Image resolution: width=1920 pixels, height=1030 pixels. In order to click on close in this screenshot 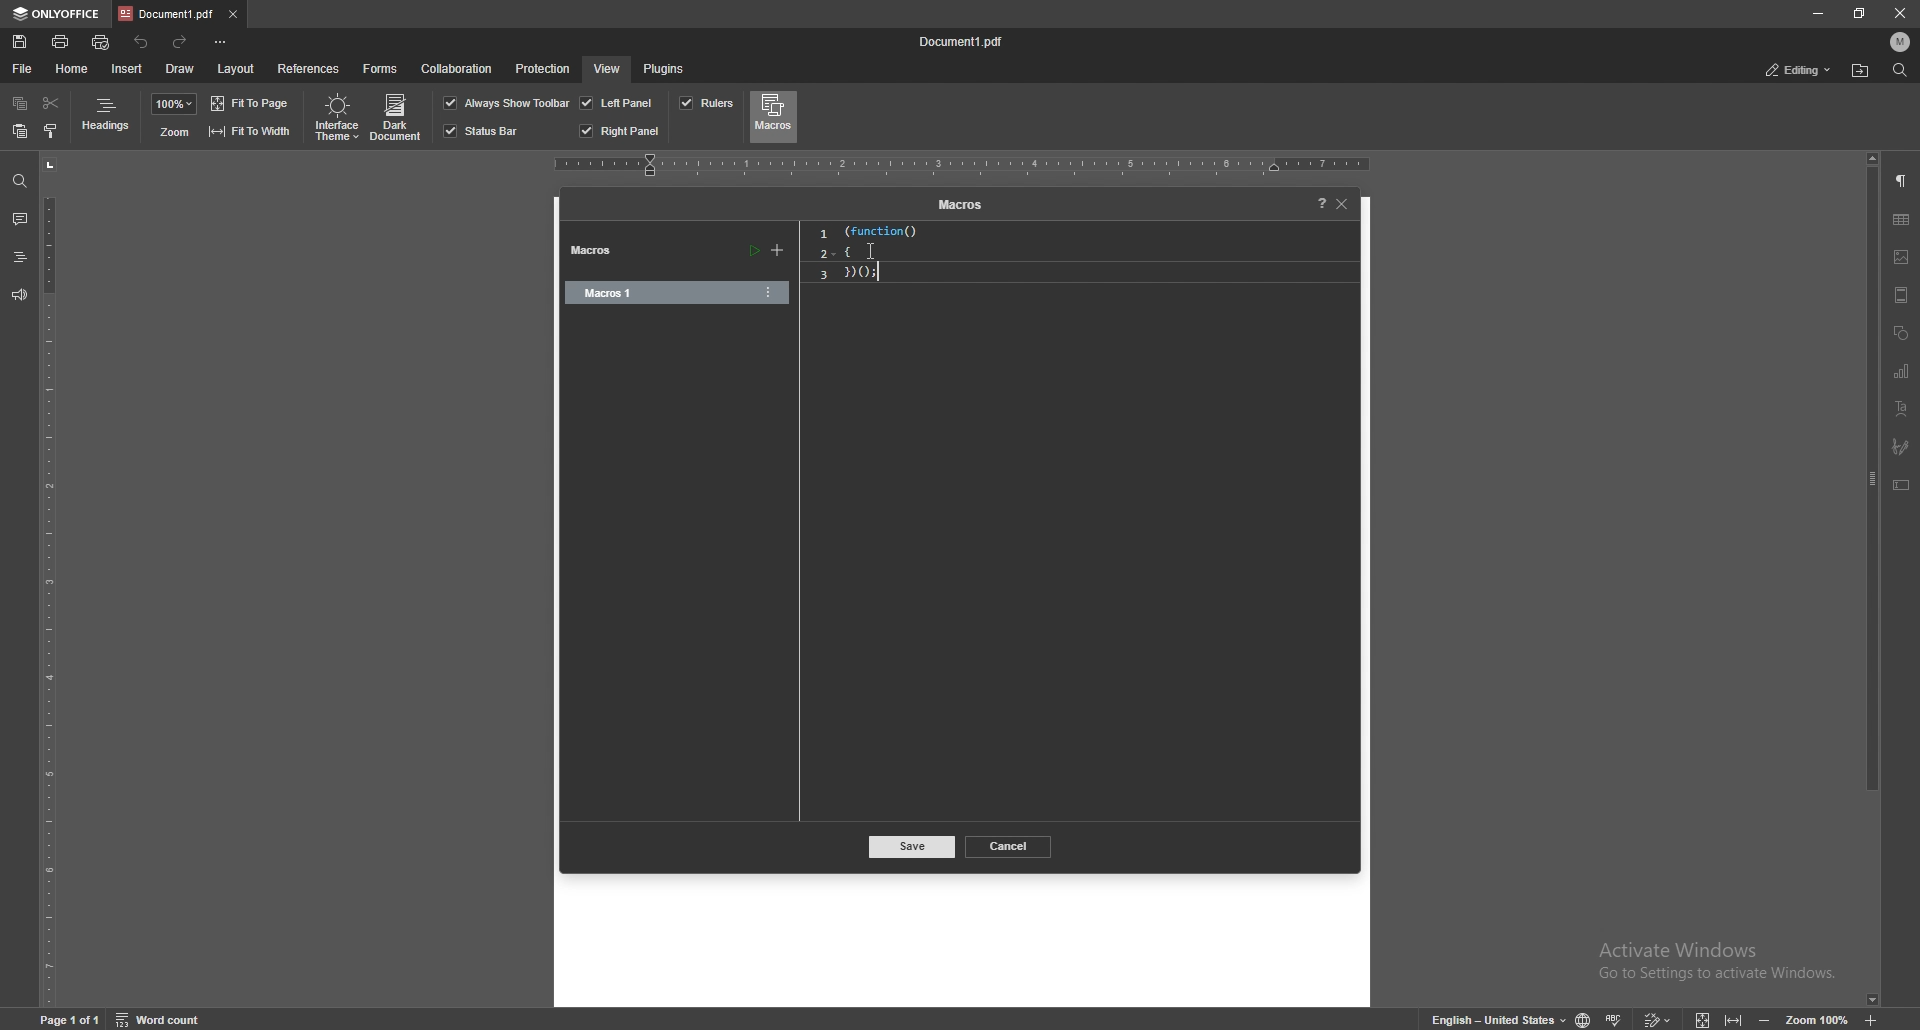, I will do `click(1344, 204)`.